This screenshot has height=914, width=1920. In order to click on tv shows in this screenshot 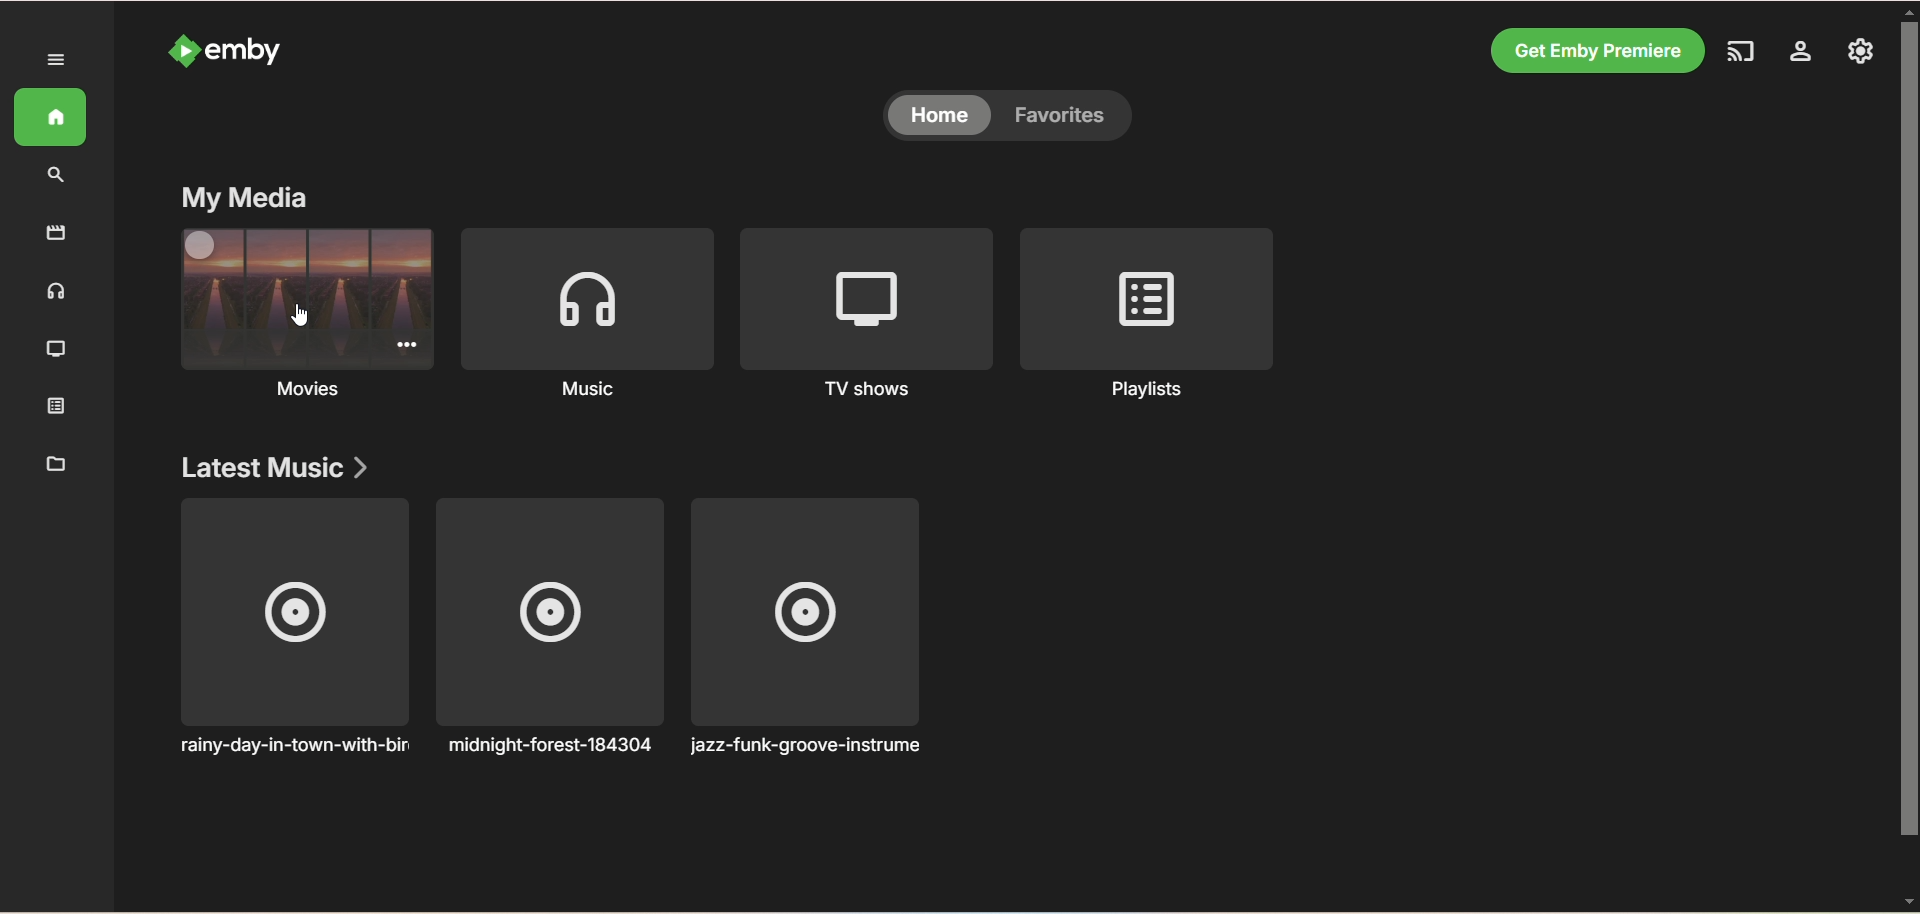, I will do `click(865, 391)`.